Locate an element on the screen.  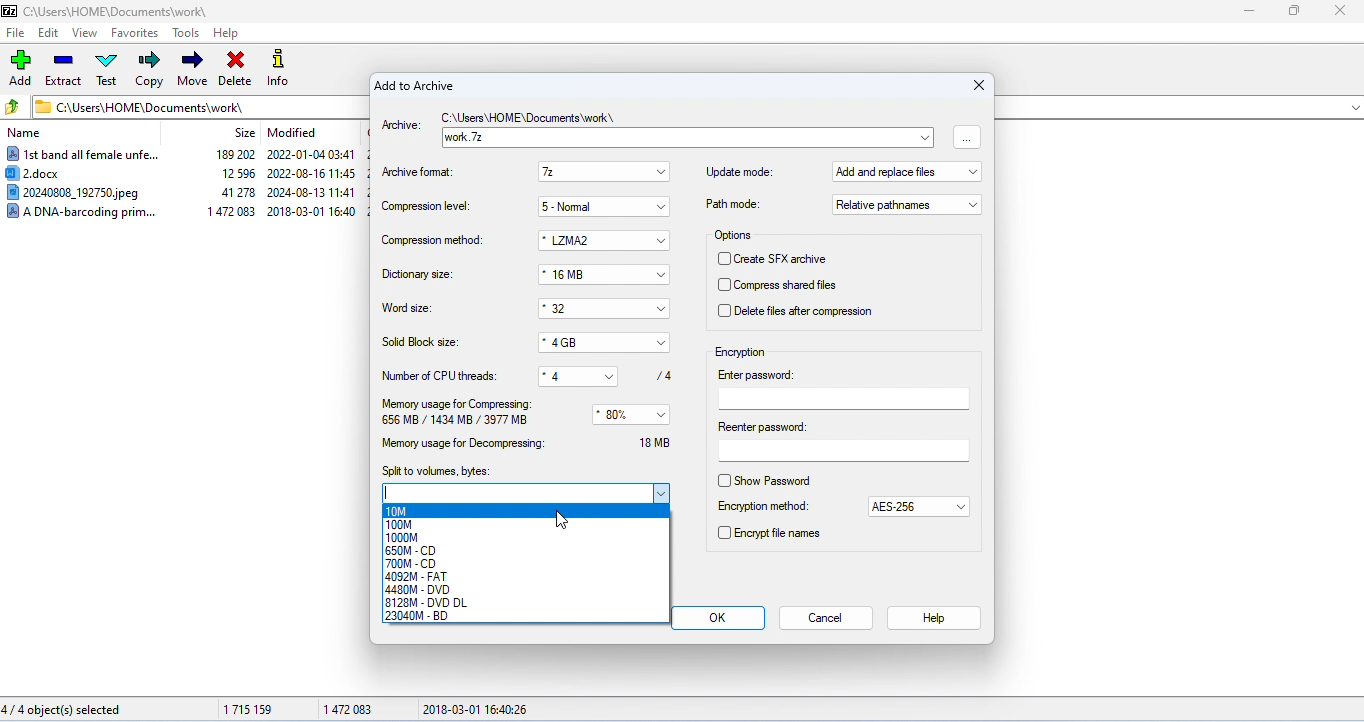
enter password is located at coordinates (845, 389).